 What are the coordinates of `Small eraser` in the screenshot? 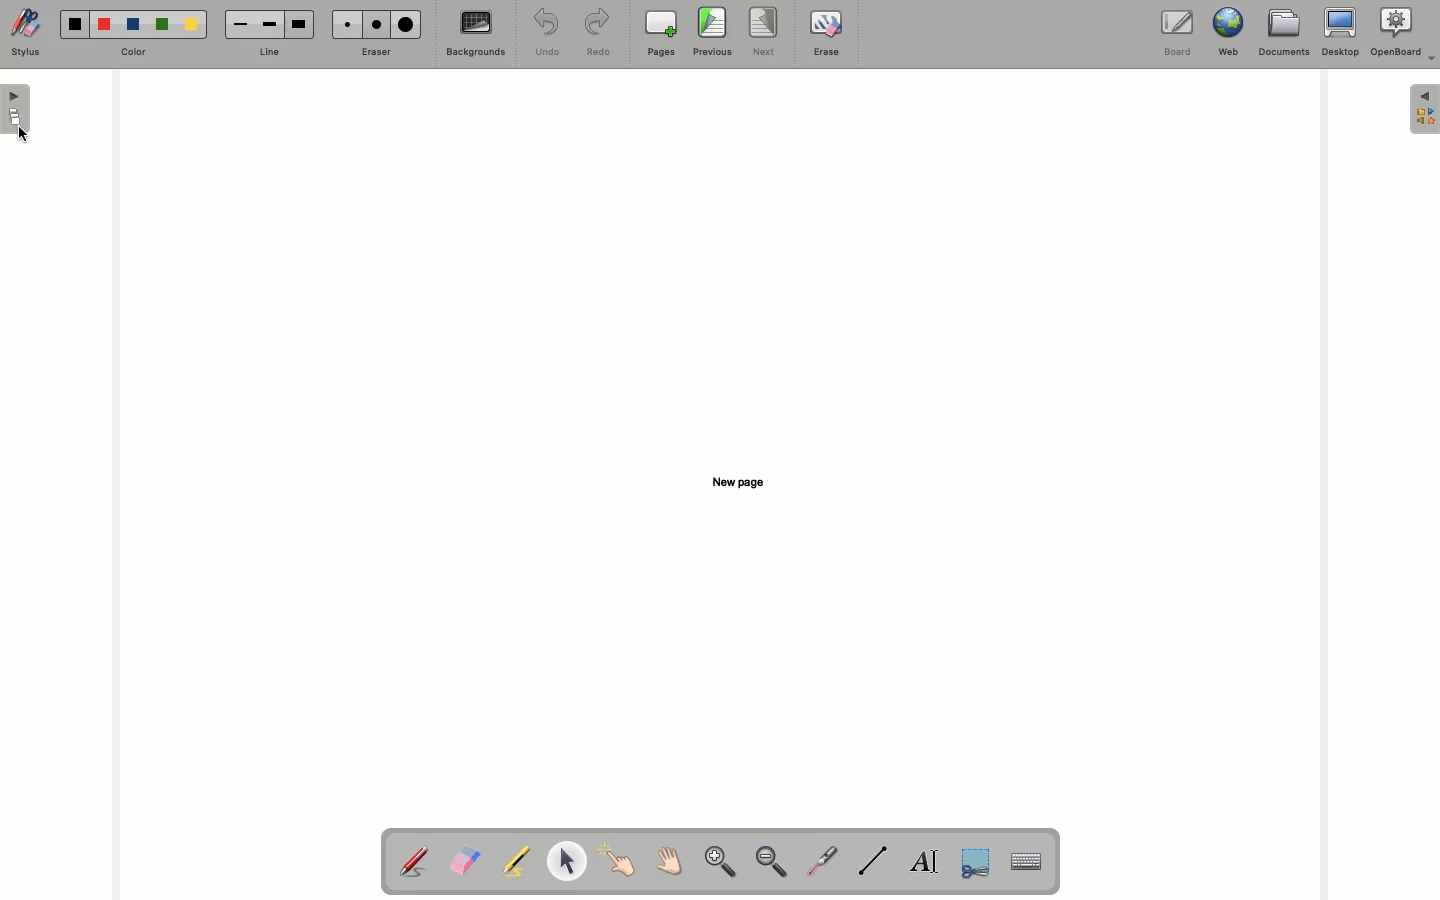 It's located at (345, 24).